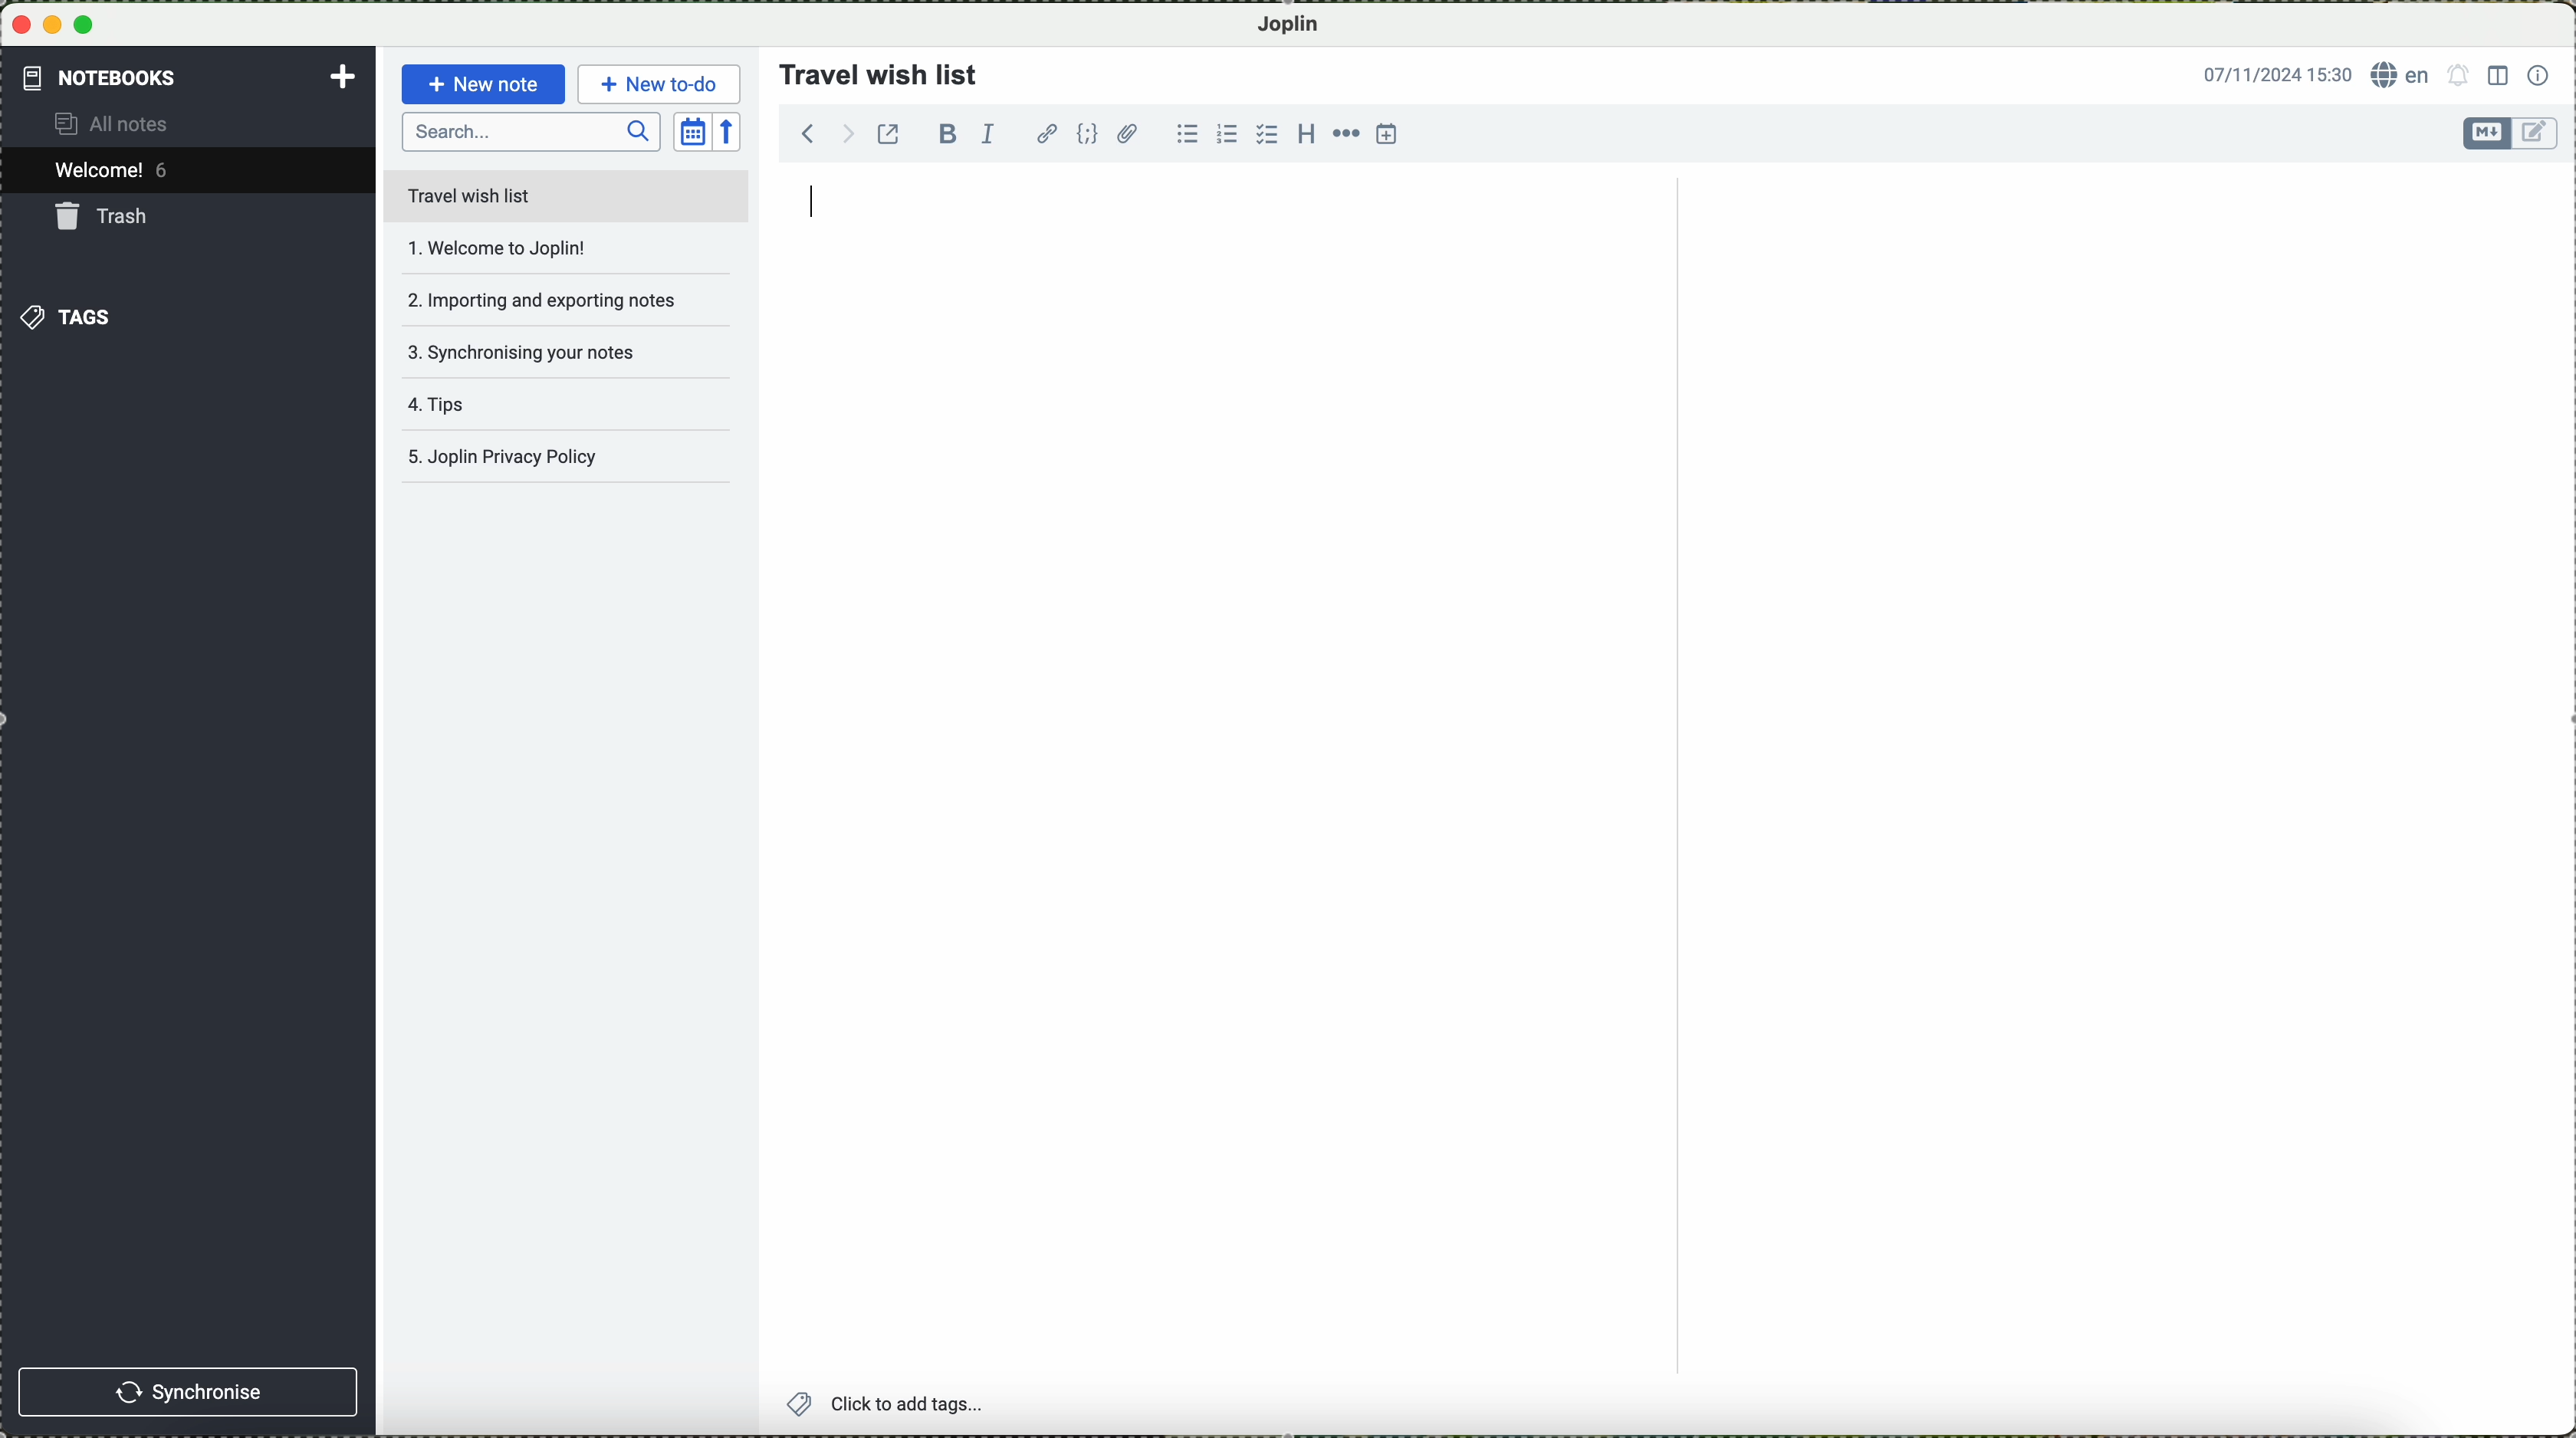 Image resolution: width=2576 pixels, height=1438 pixels. Describe the element at coordinates (1185, 134) in the screenshot. I see `bulleted list` at that location.